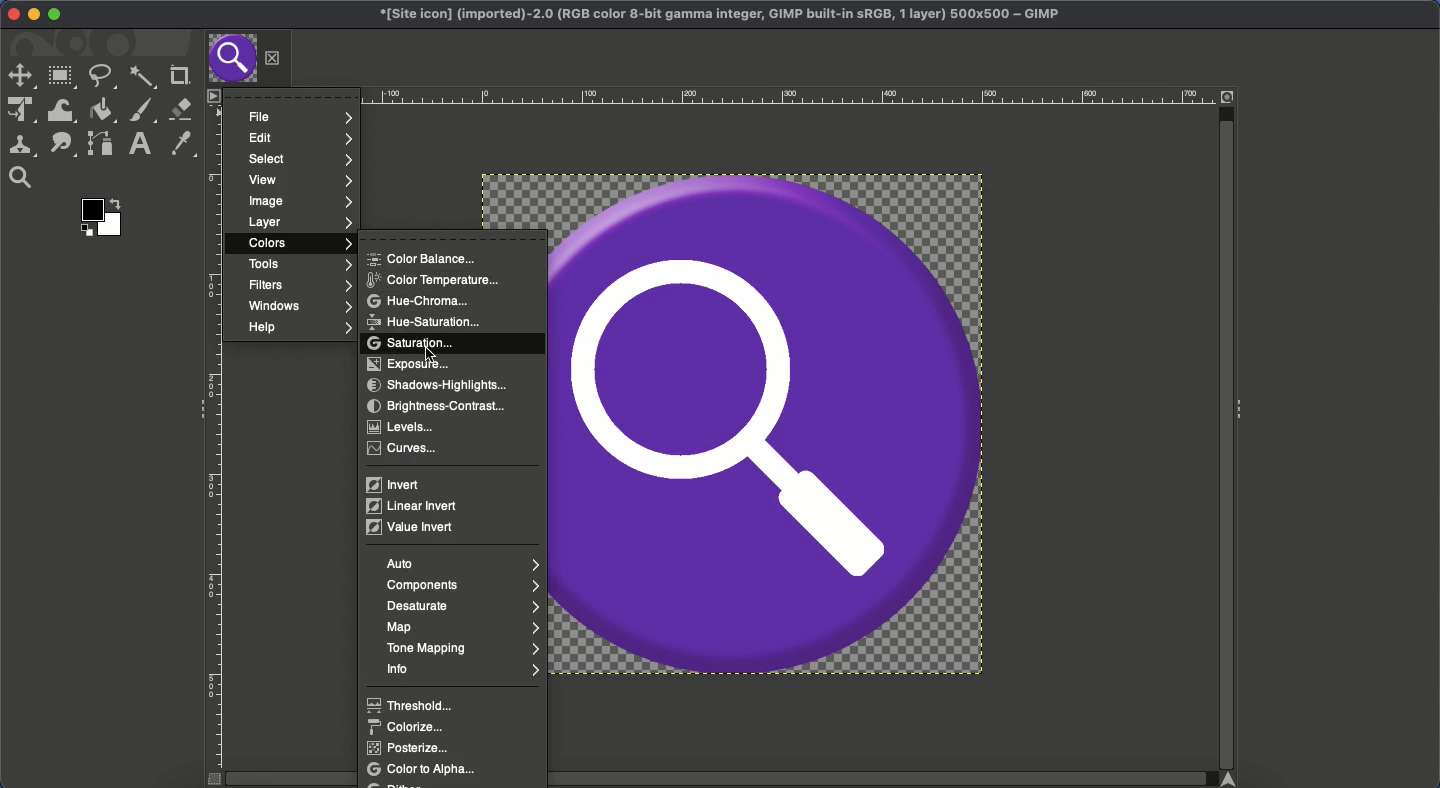  I want to click on Linear invert, so click(415, 505).